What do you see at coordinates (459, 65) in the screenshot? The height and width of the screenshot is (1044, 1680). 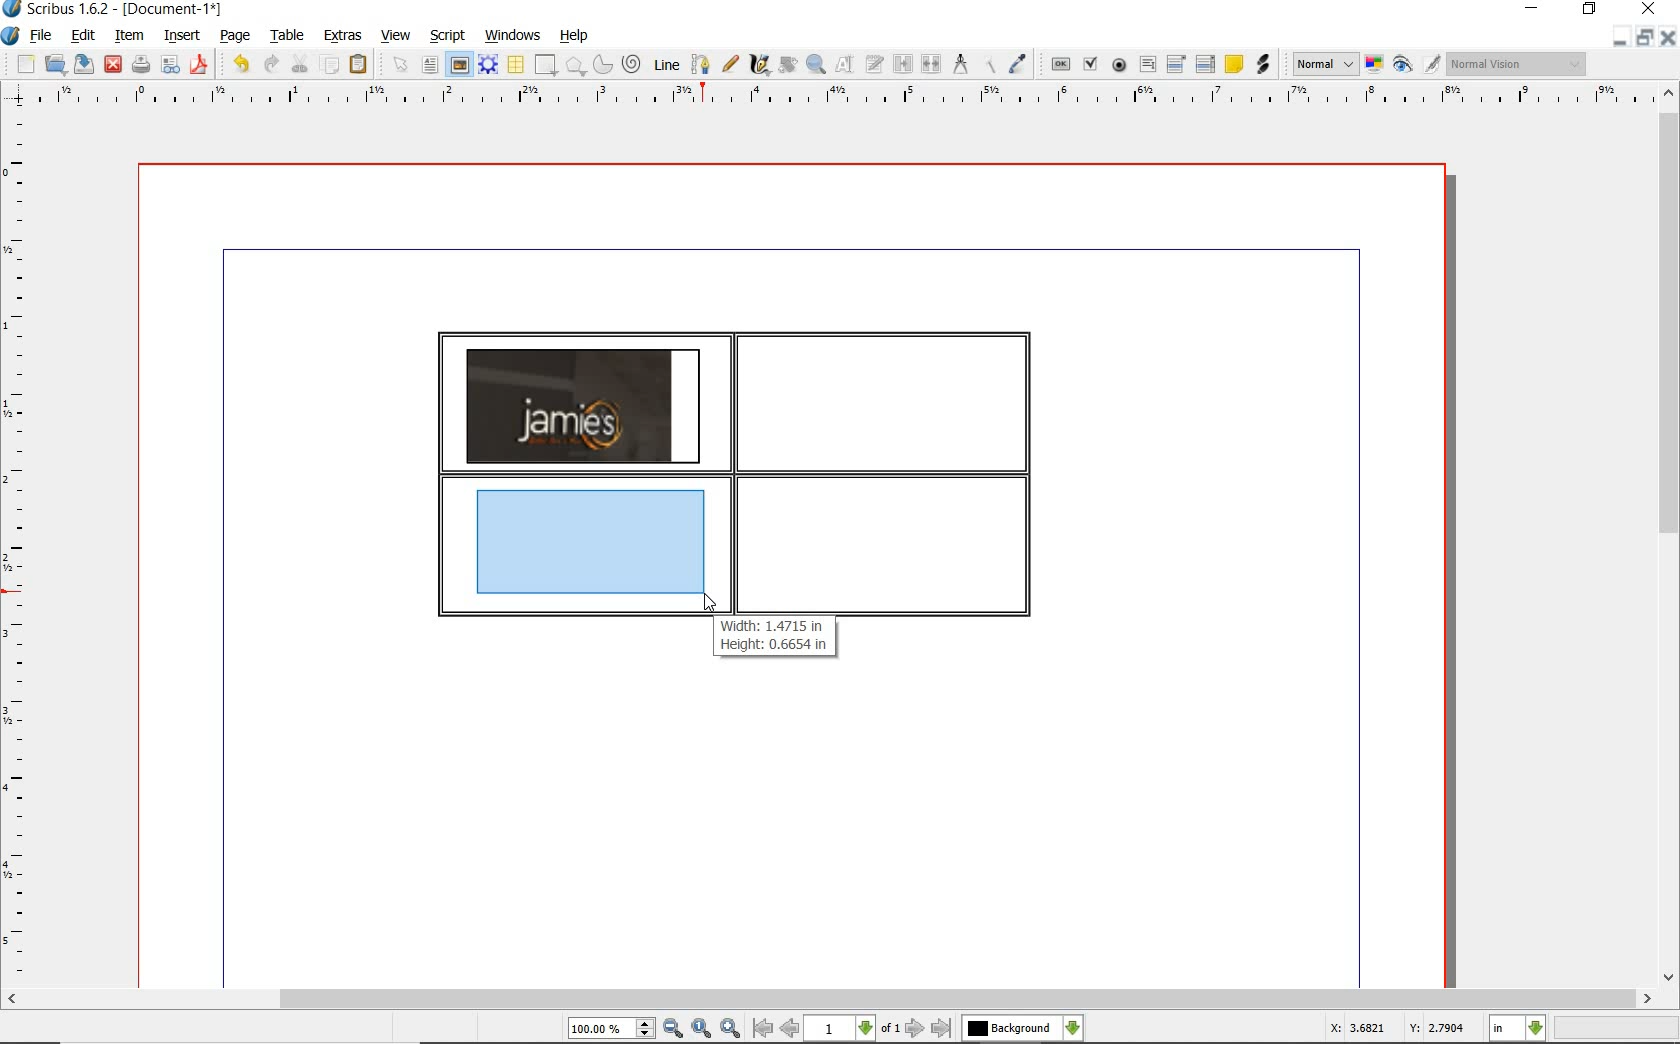 I see `image` at bounding box center [459, 65].